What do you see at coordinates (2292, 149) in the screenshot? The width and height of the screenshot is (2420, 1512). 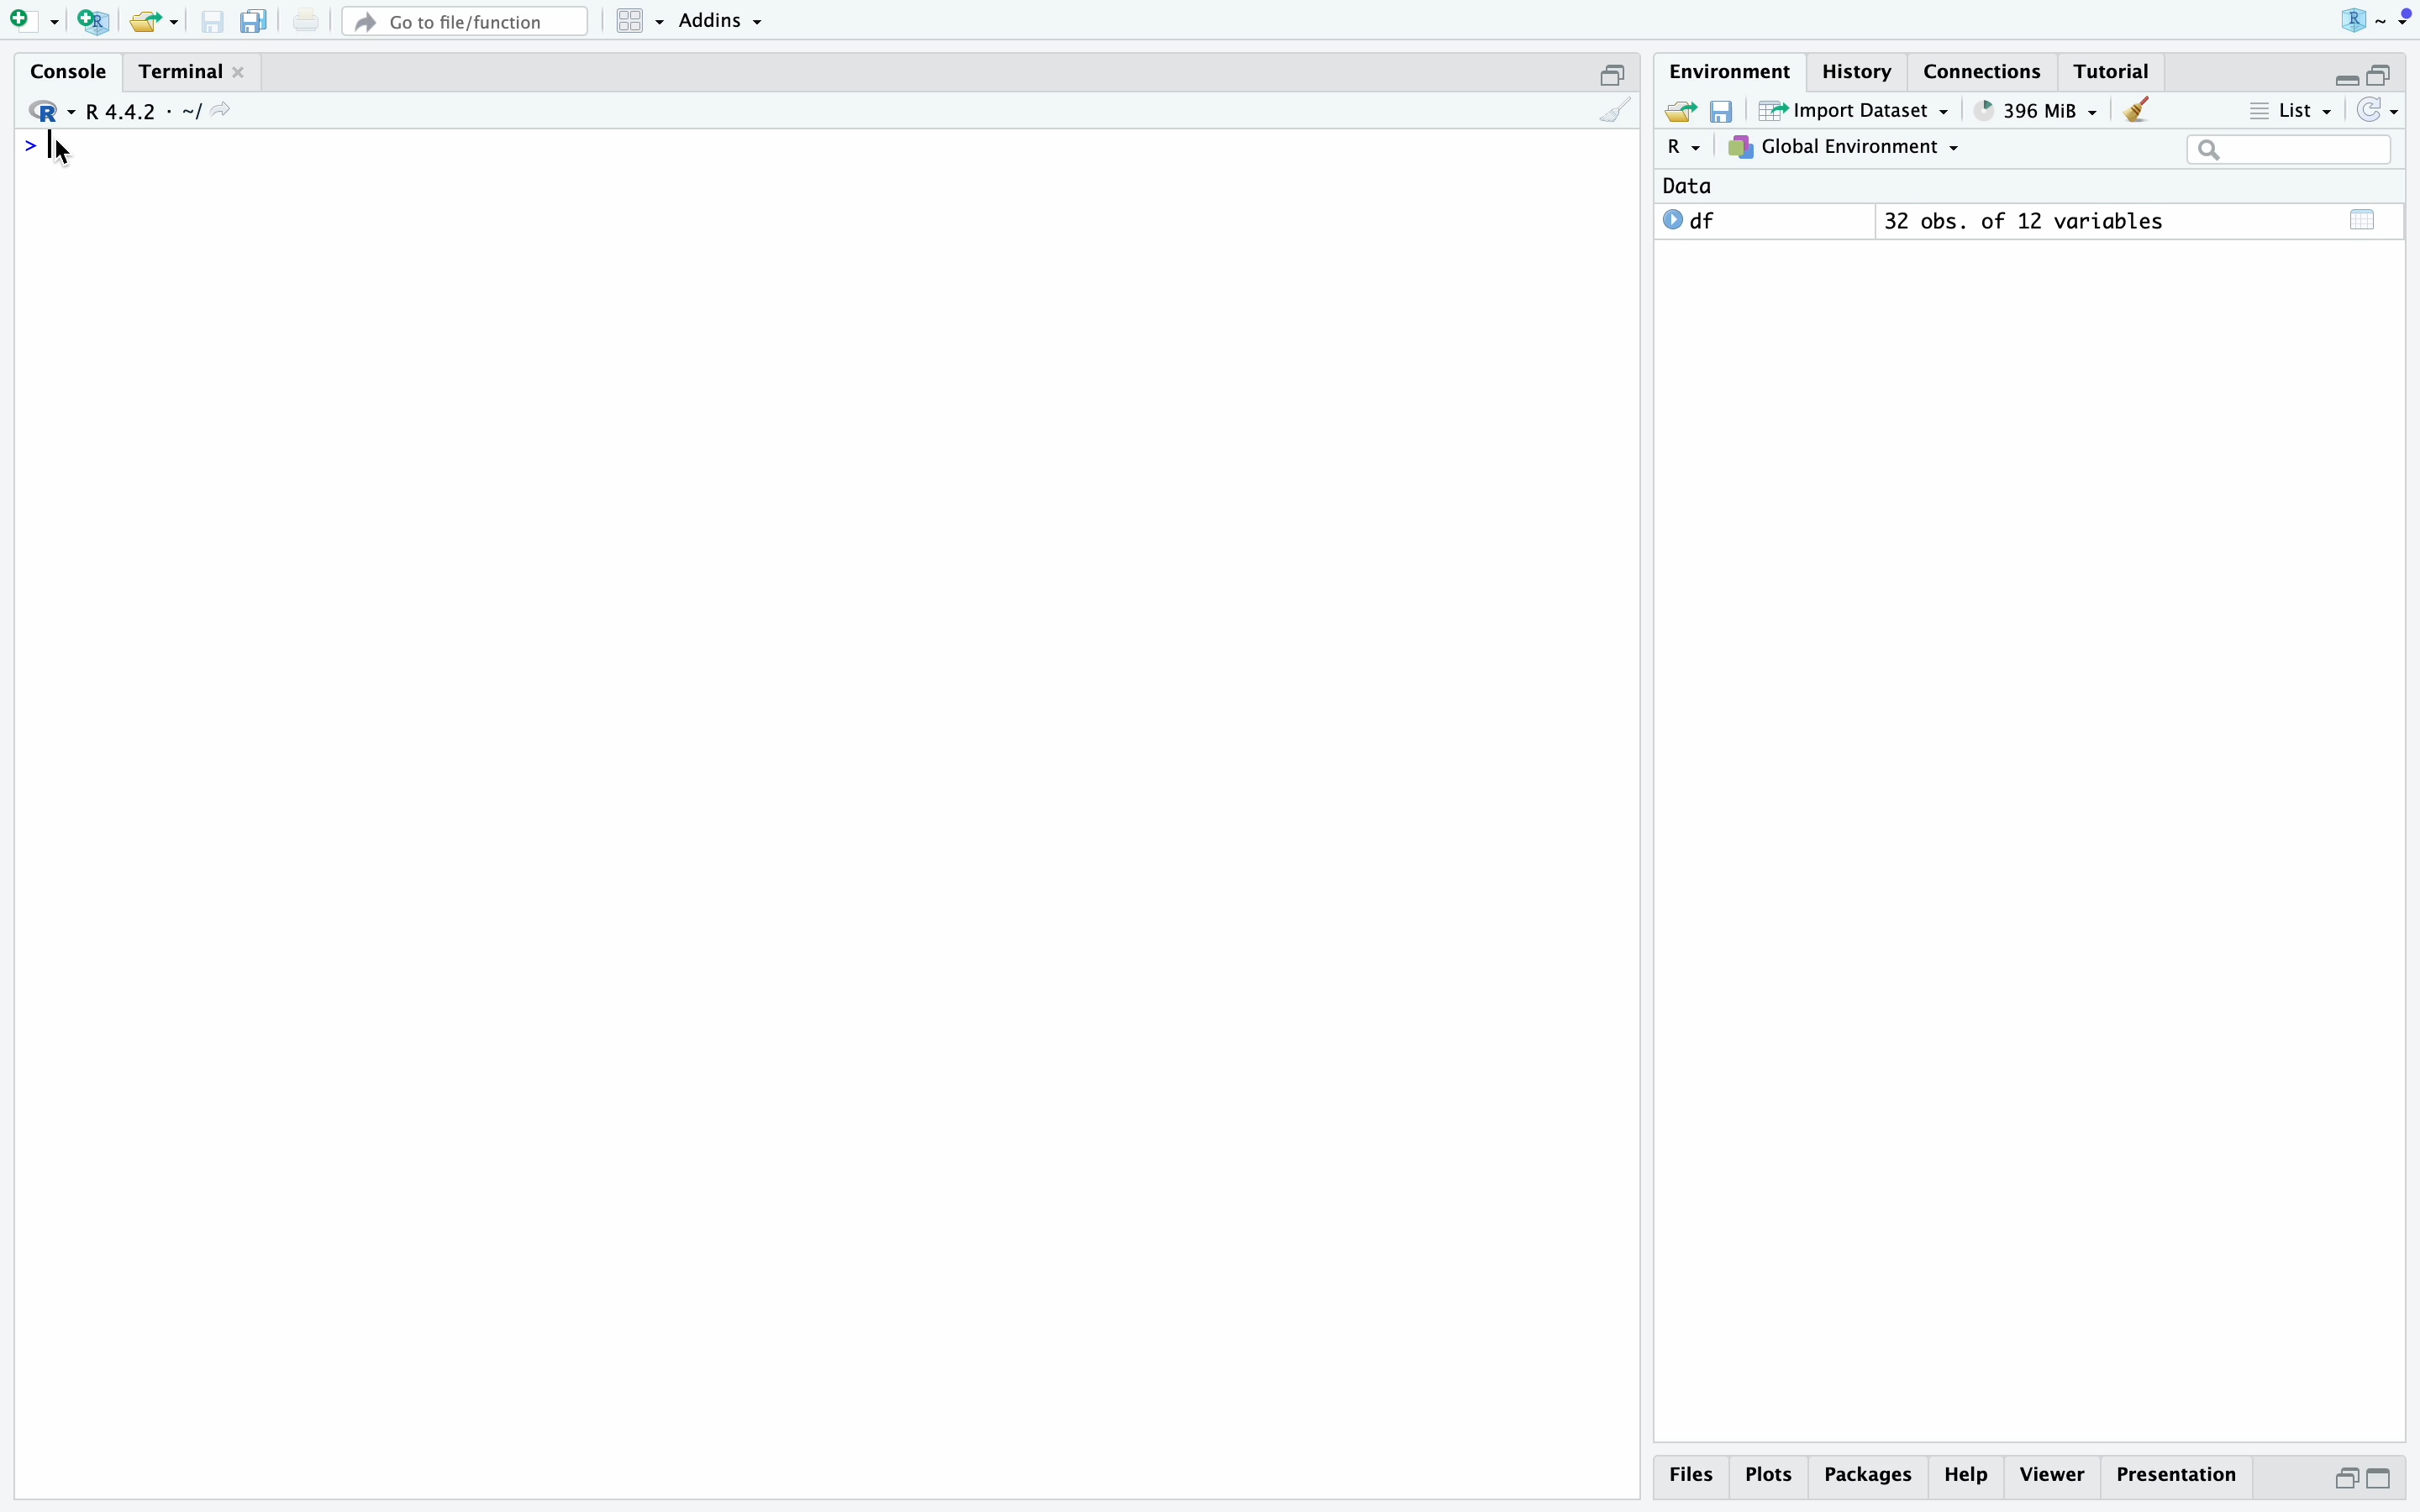 I see `searchbox` at bounding box center [2292, 149].